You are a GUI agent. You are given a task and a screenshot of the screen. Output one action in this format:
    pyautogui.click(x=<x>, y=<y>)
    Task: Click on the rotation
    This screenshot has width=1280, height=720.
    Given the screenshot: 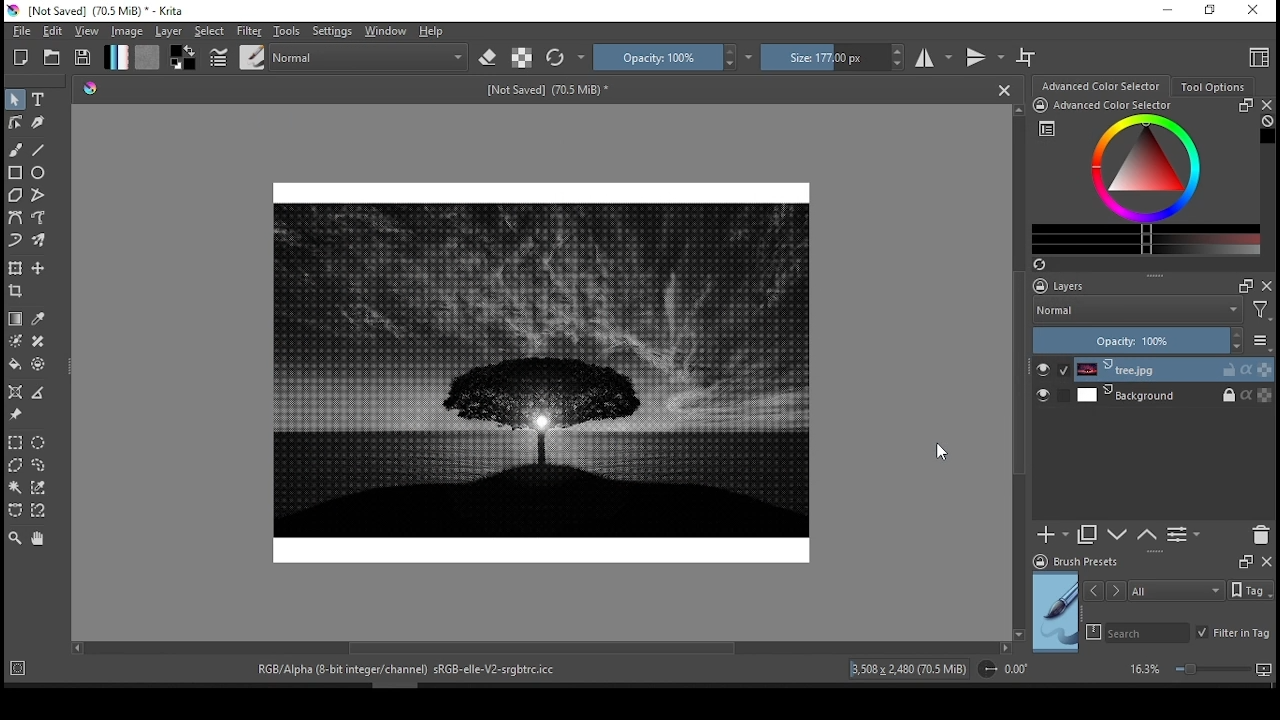 What is the action you would take?
    pyautogui.click(x=1004, y=670)
    